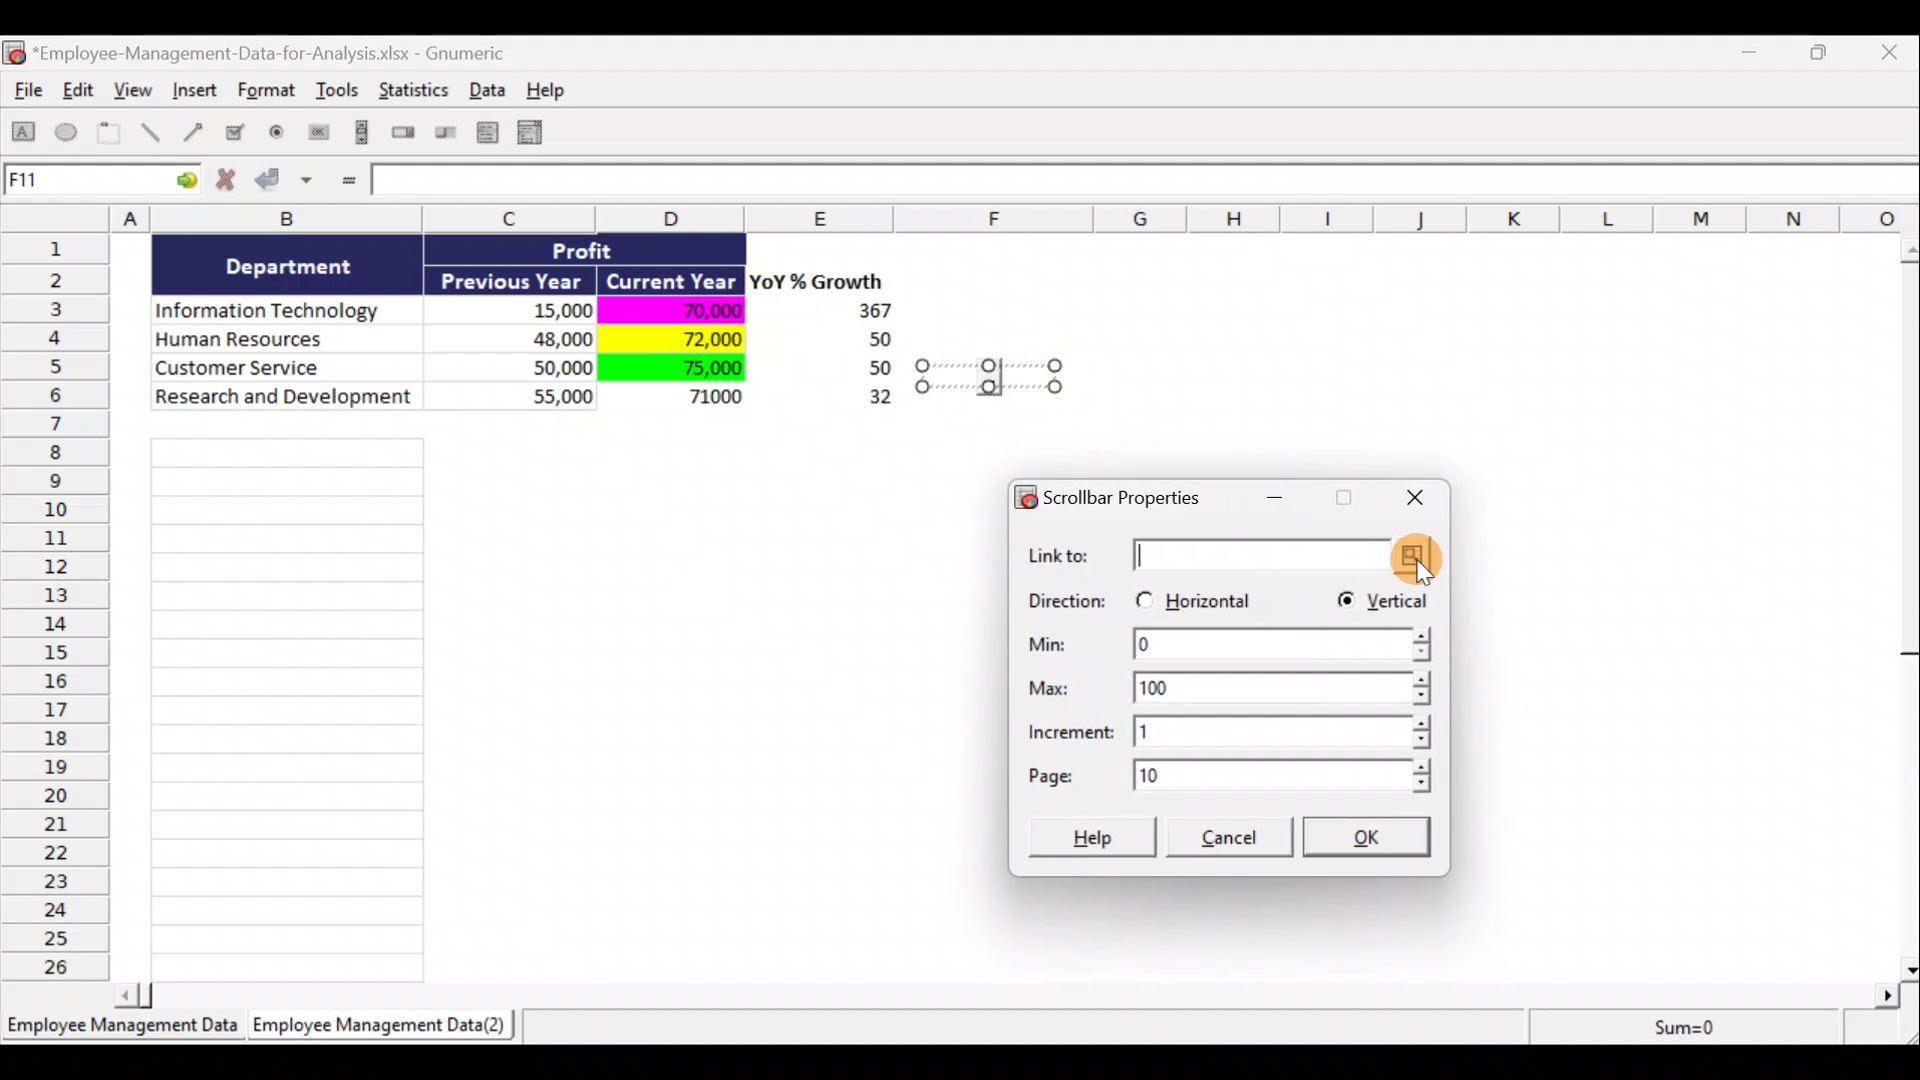  Describe the element at coordinates (194, 93) in the screenshot. I see `Insert` at that location.